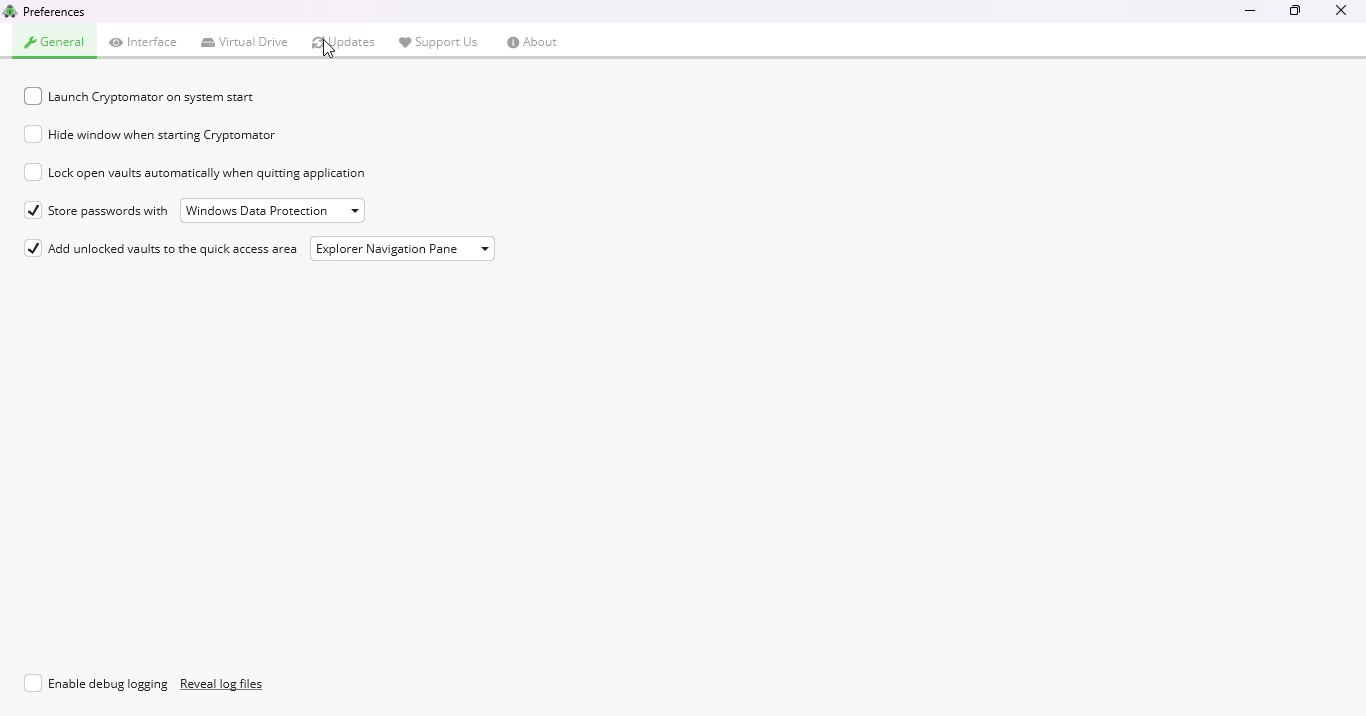  What do you see at coordinates (1341, 10) in the screenshot?
I see `close` at bounding box center [1341, 10].